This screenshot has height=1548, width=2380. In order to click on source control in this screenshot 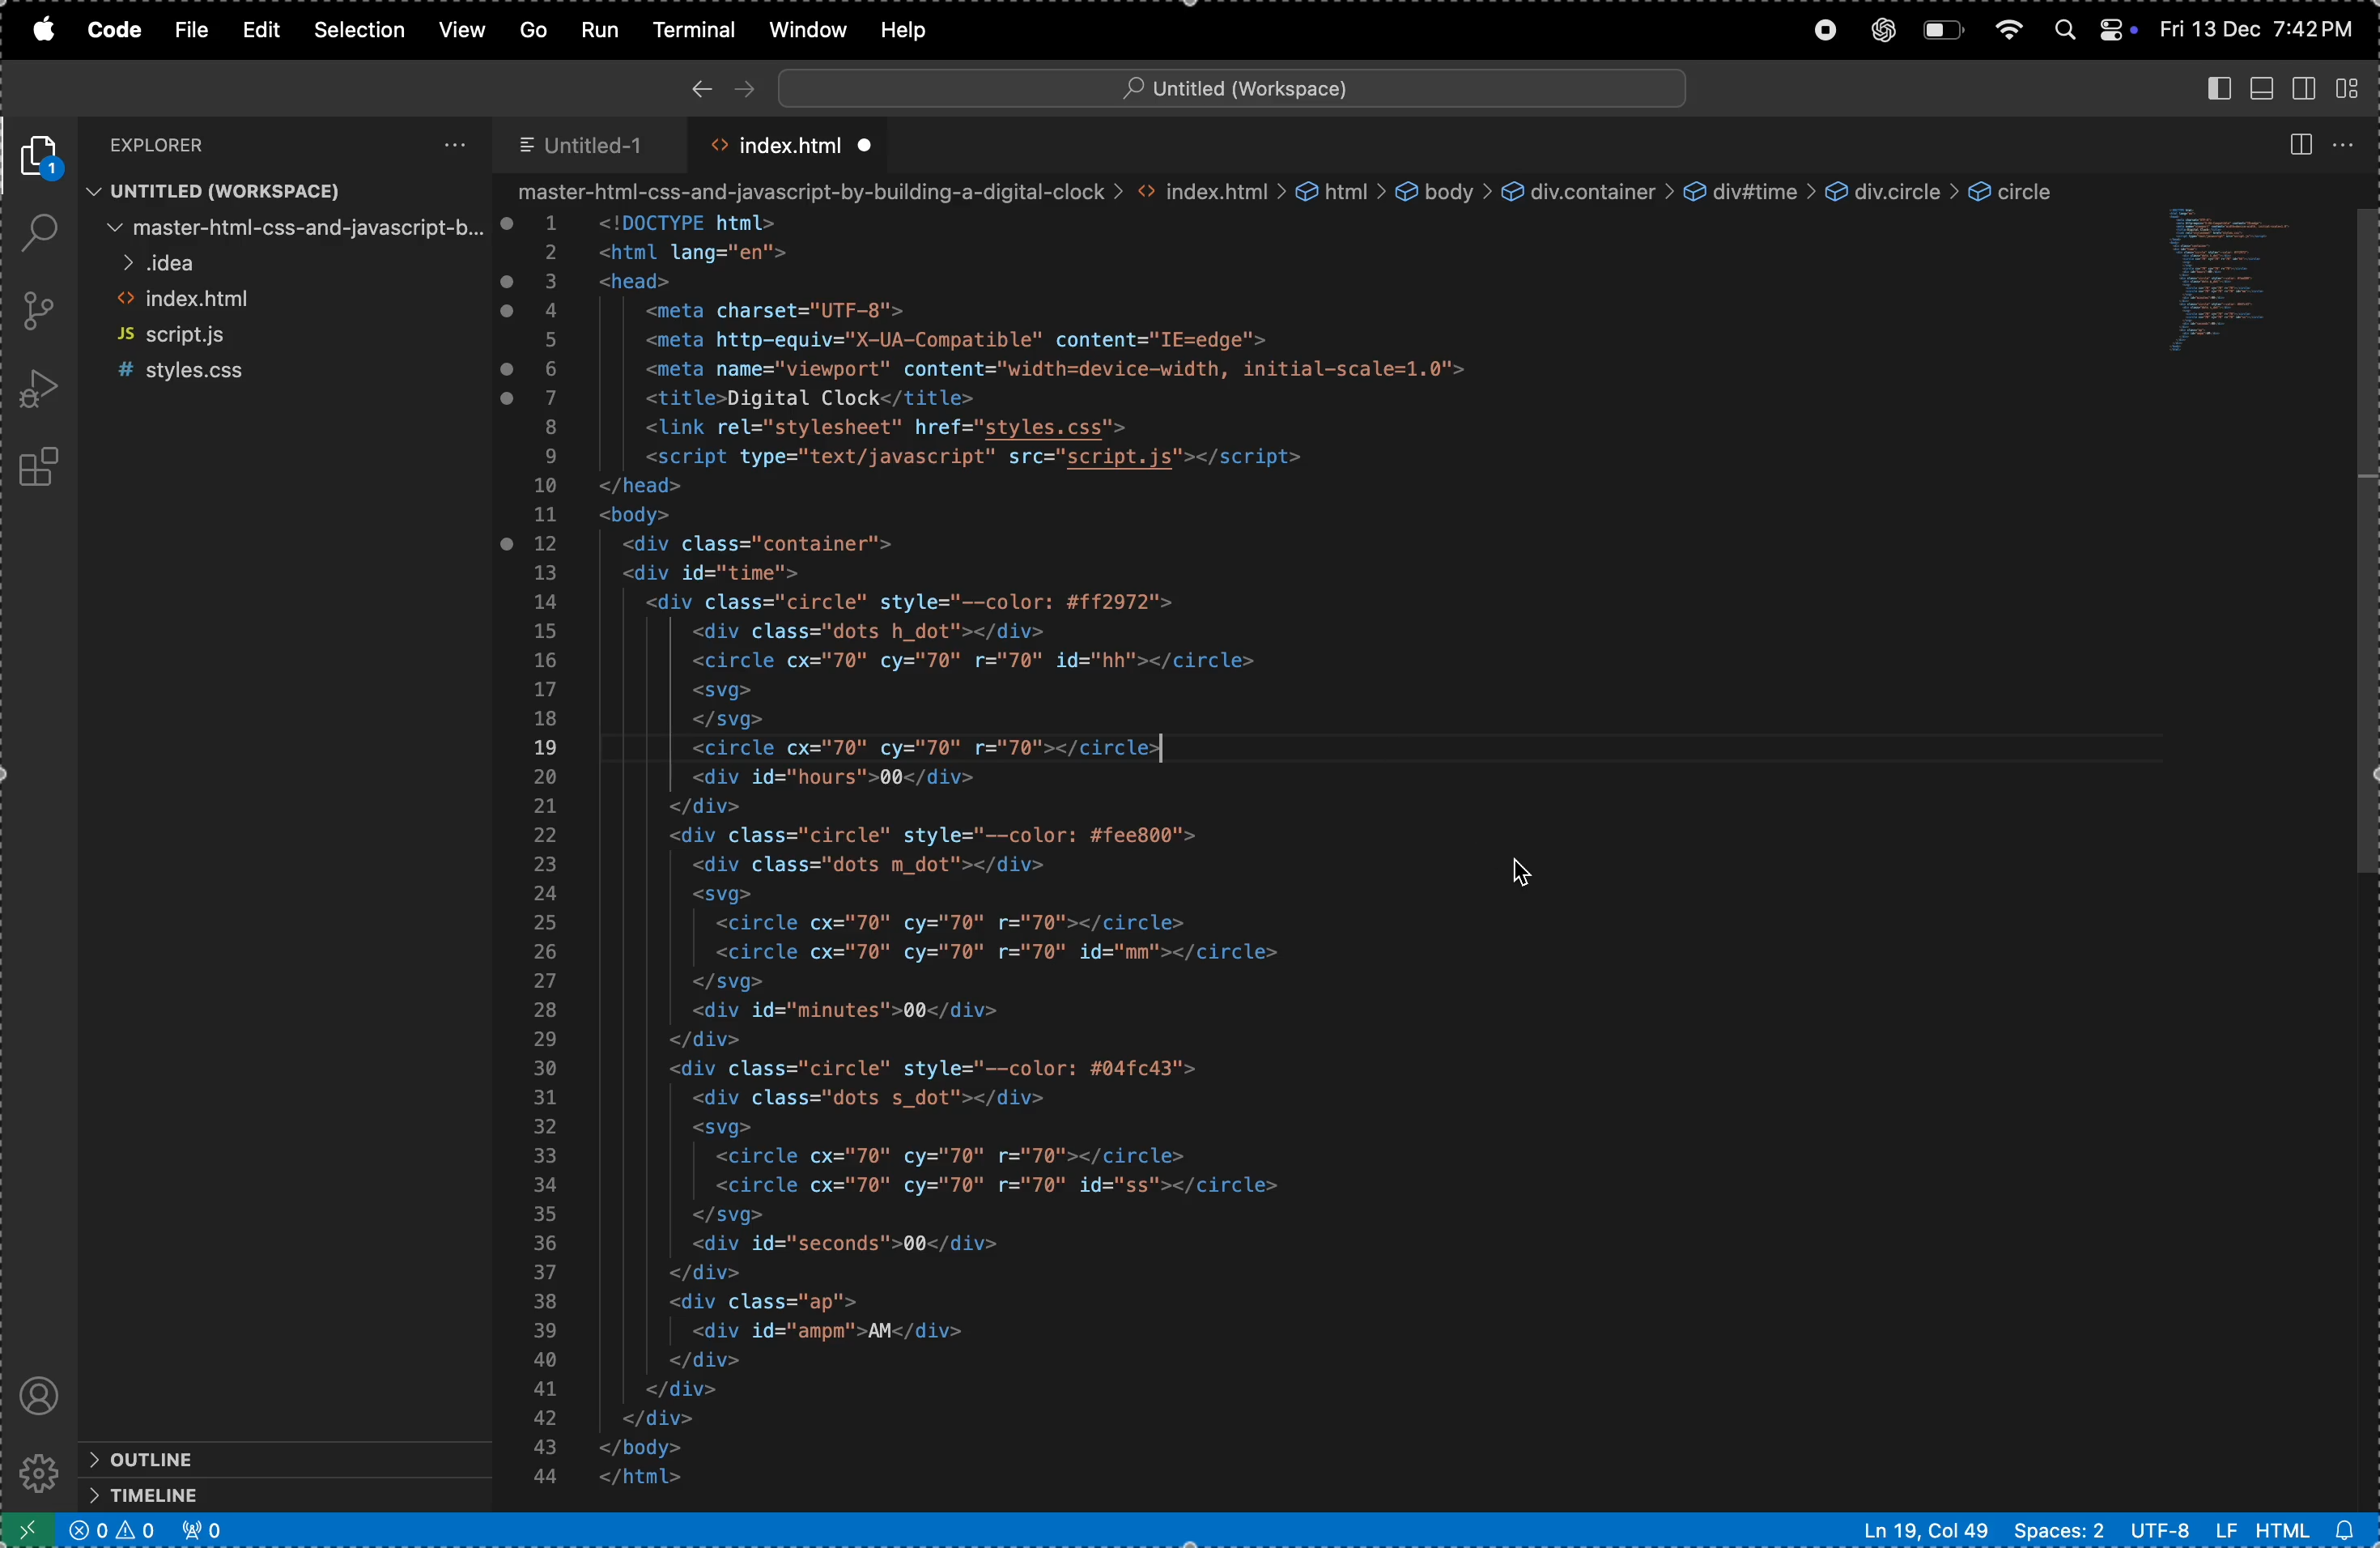, I will do `click(39, 313)`.